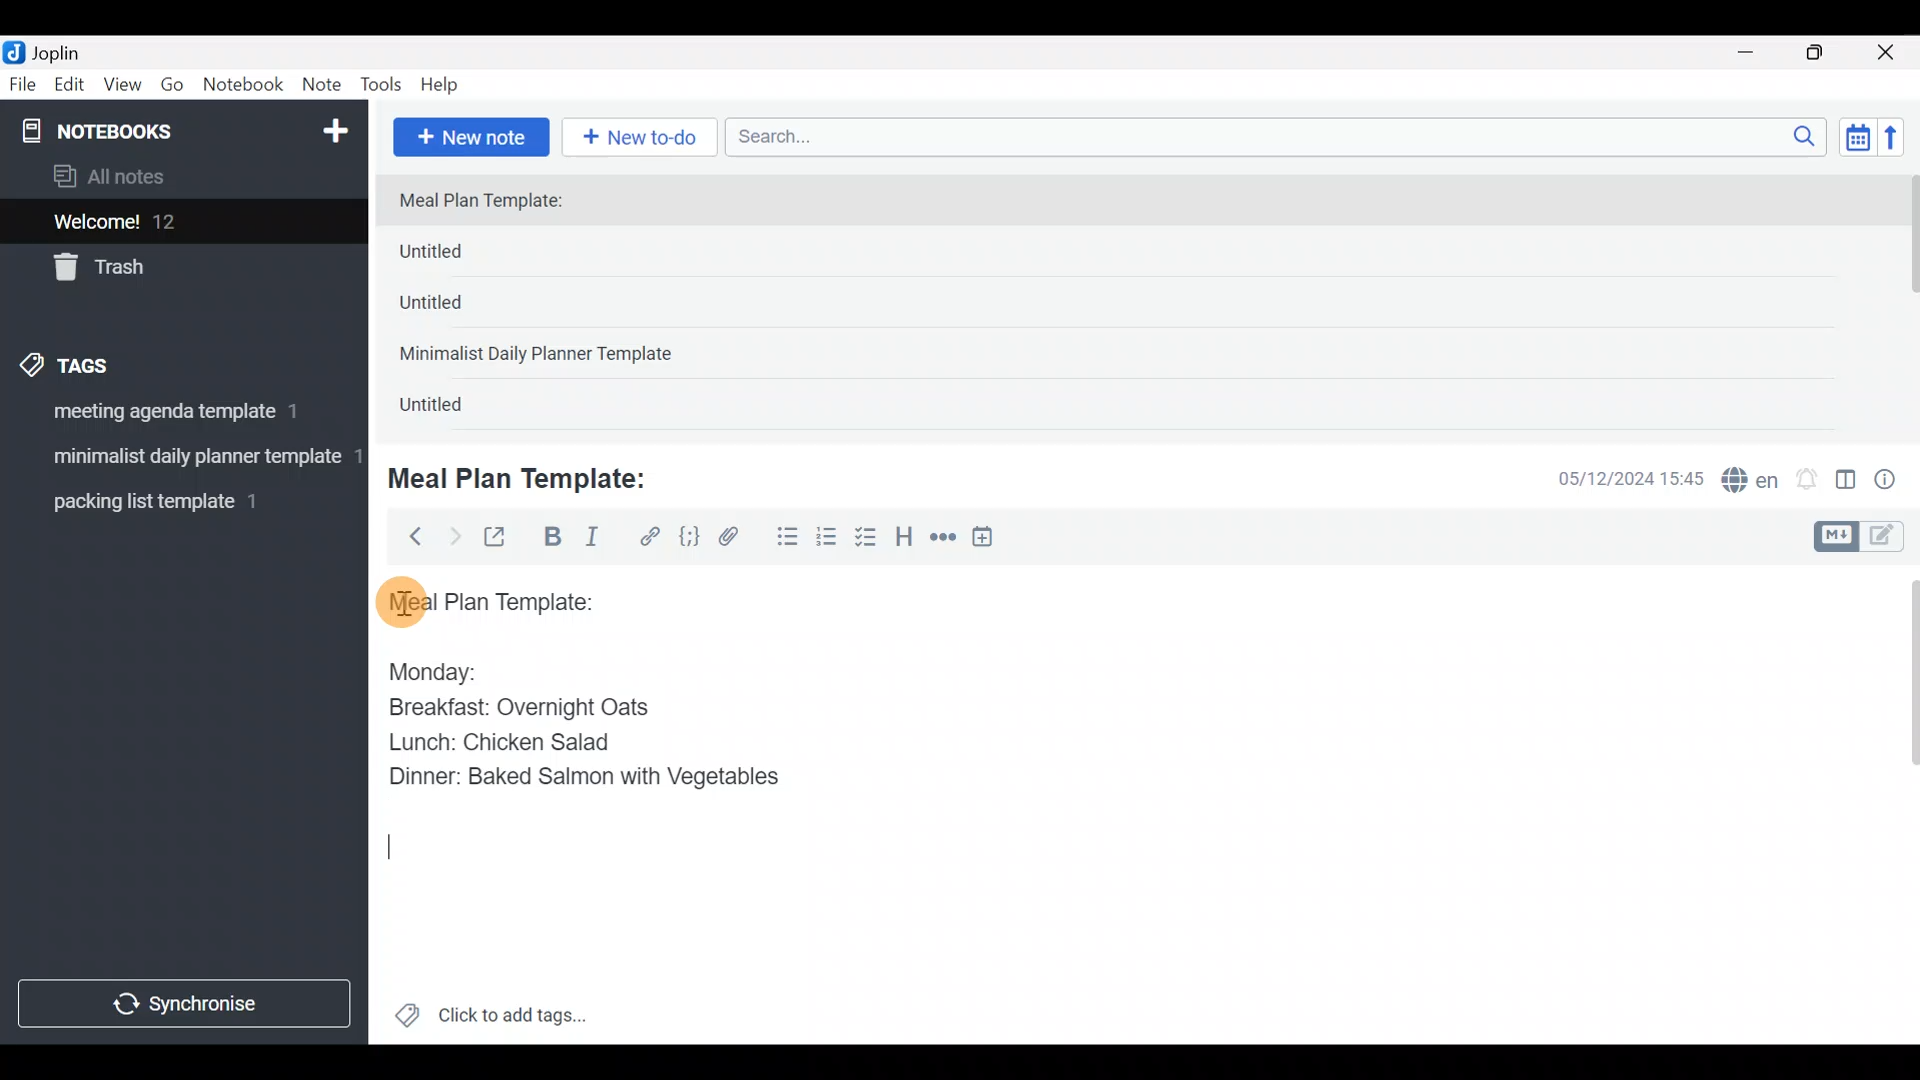  Describe the element at coordinates (905, 540) in the screenshot. I see `Heading` at that location.